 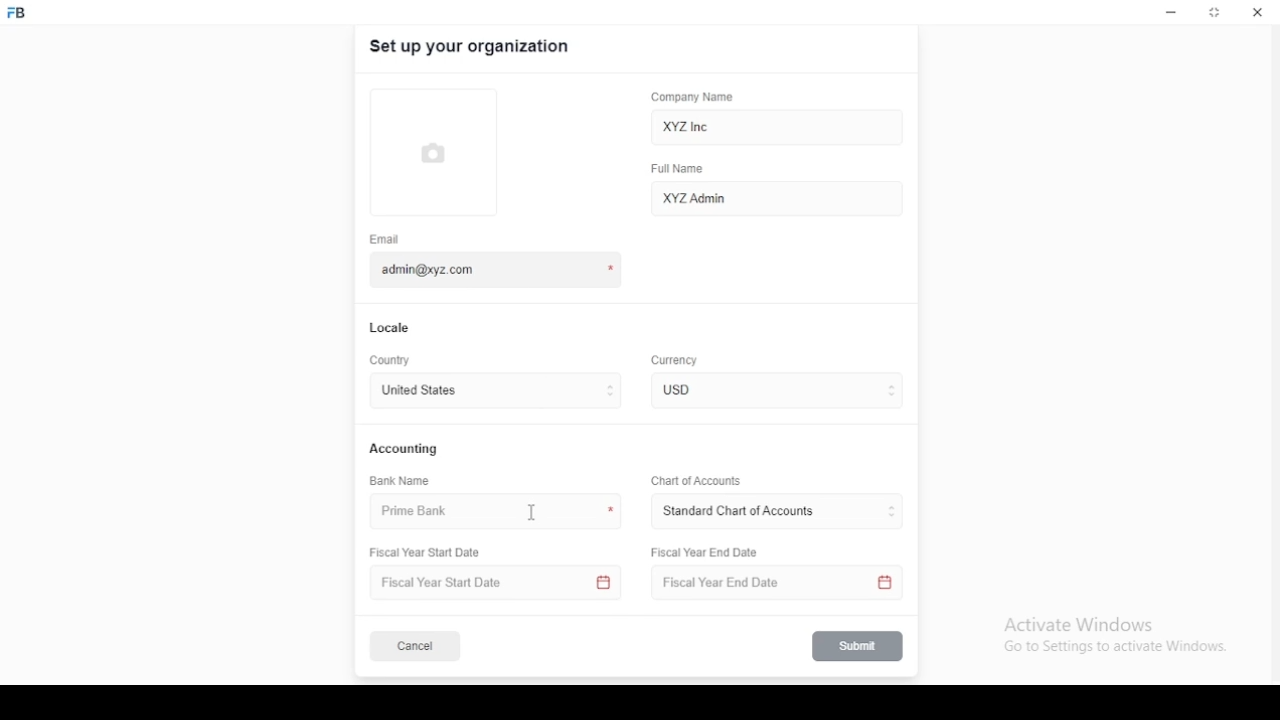 I want to click on L ‘Standard Chart of Accounts, so click(x=737, y=512).